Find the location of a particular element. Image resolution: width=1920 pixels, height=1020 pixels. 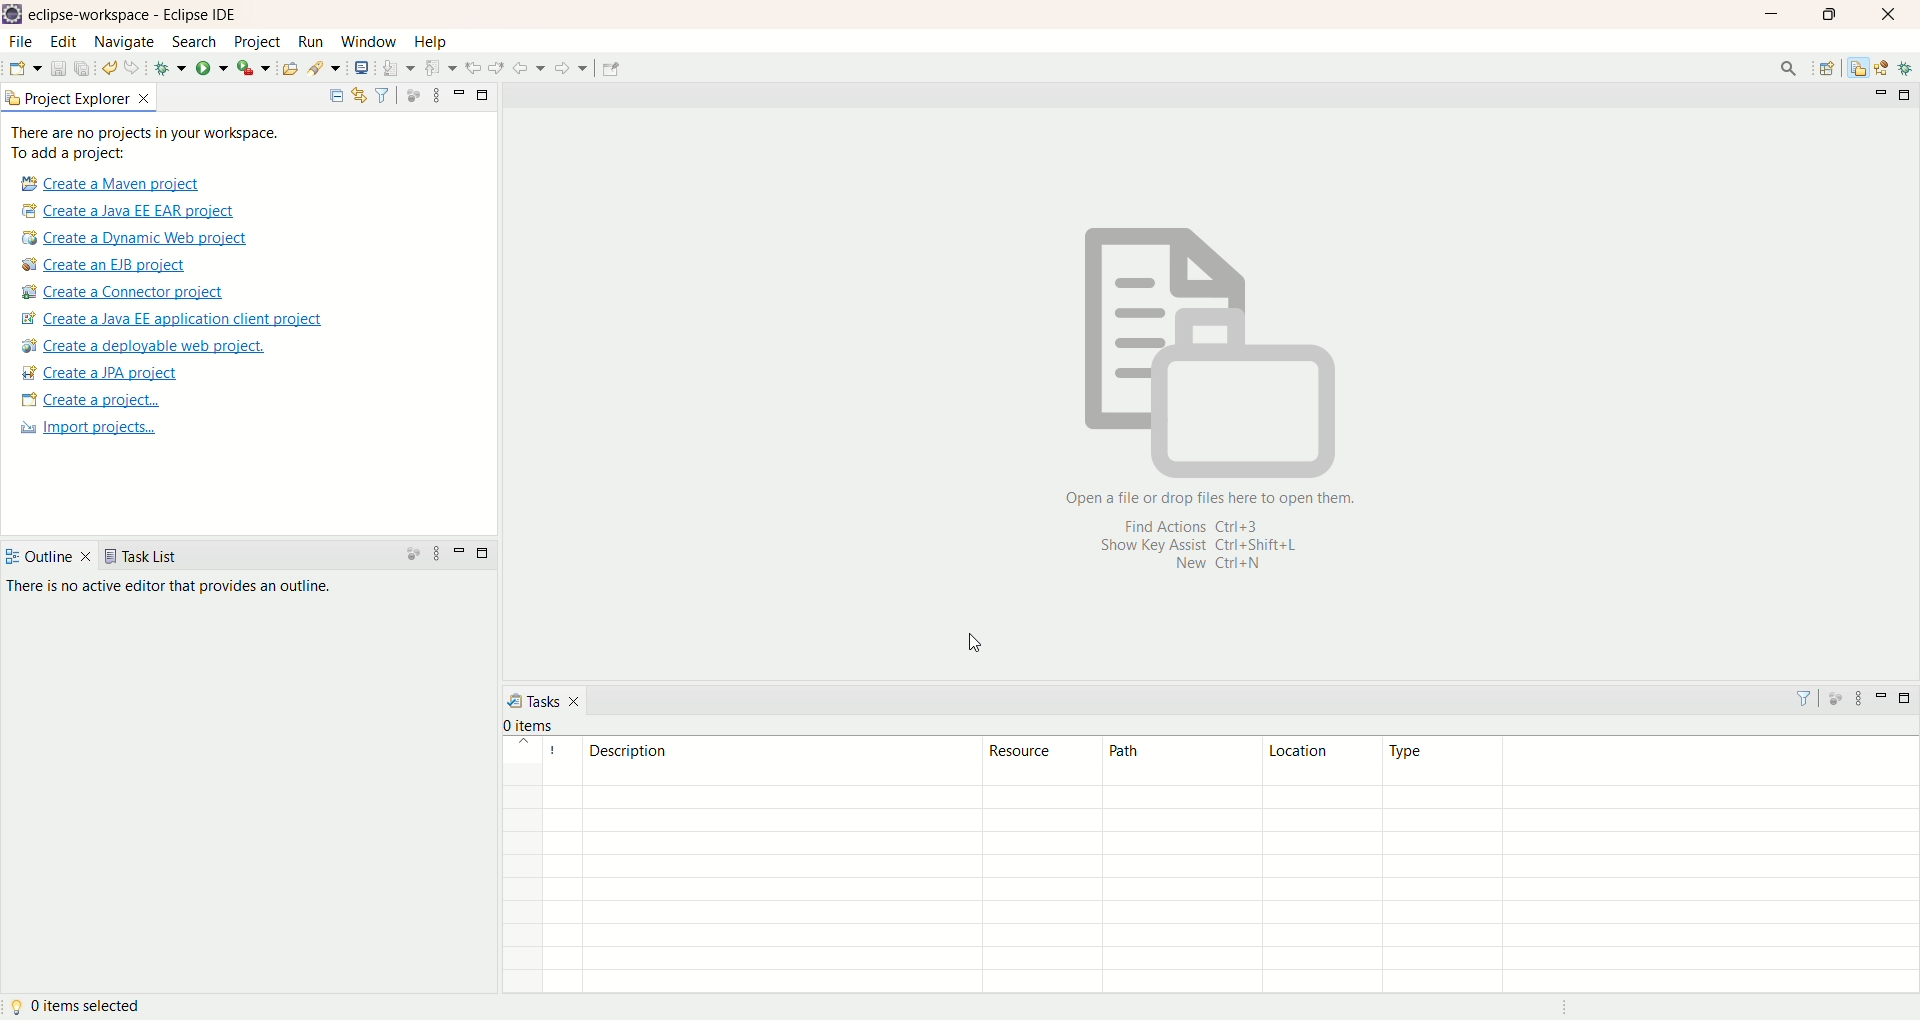

debug is located at coordinates (1908, 68).